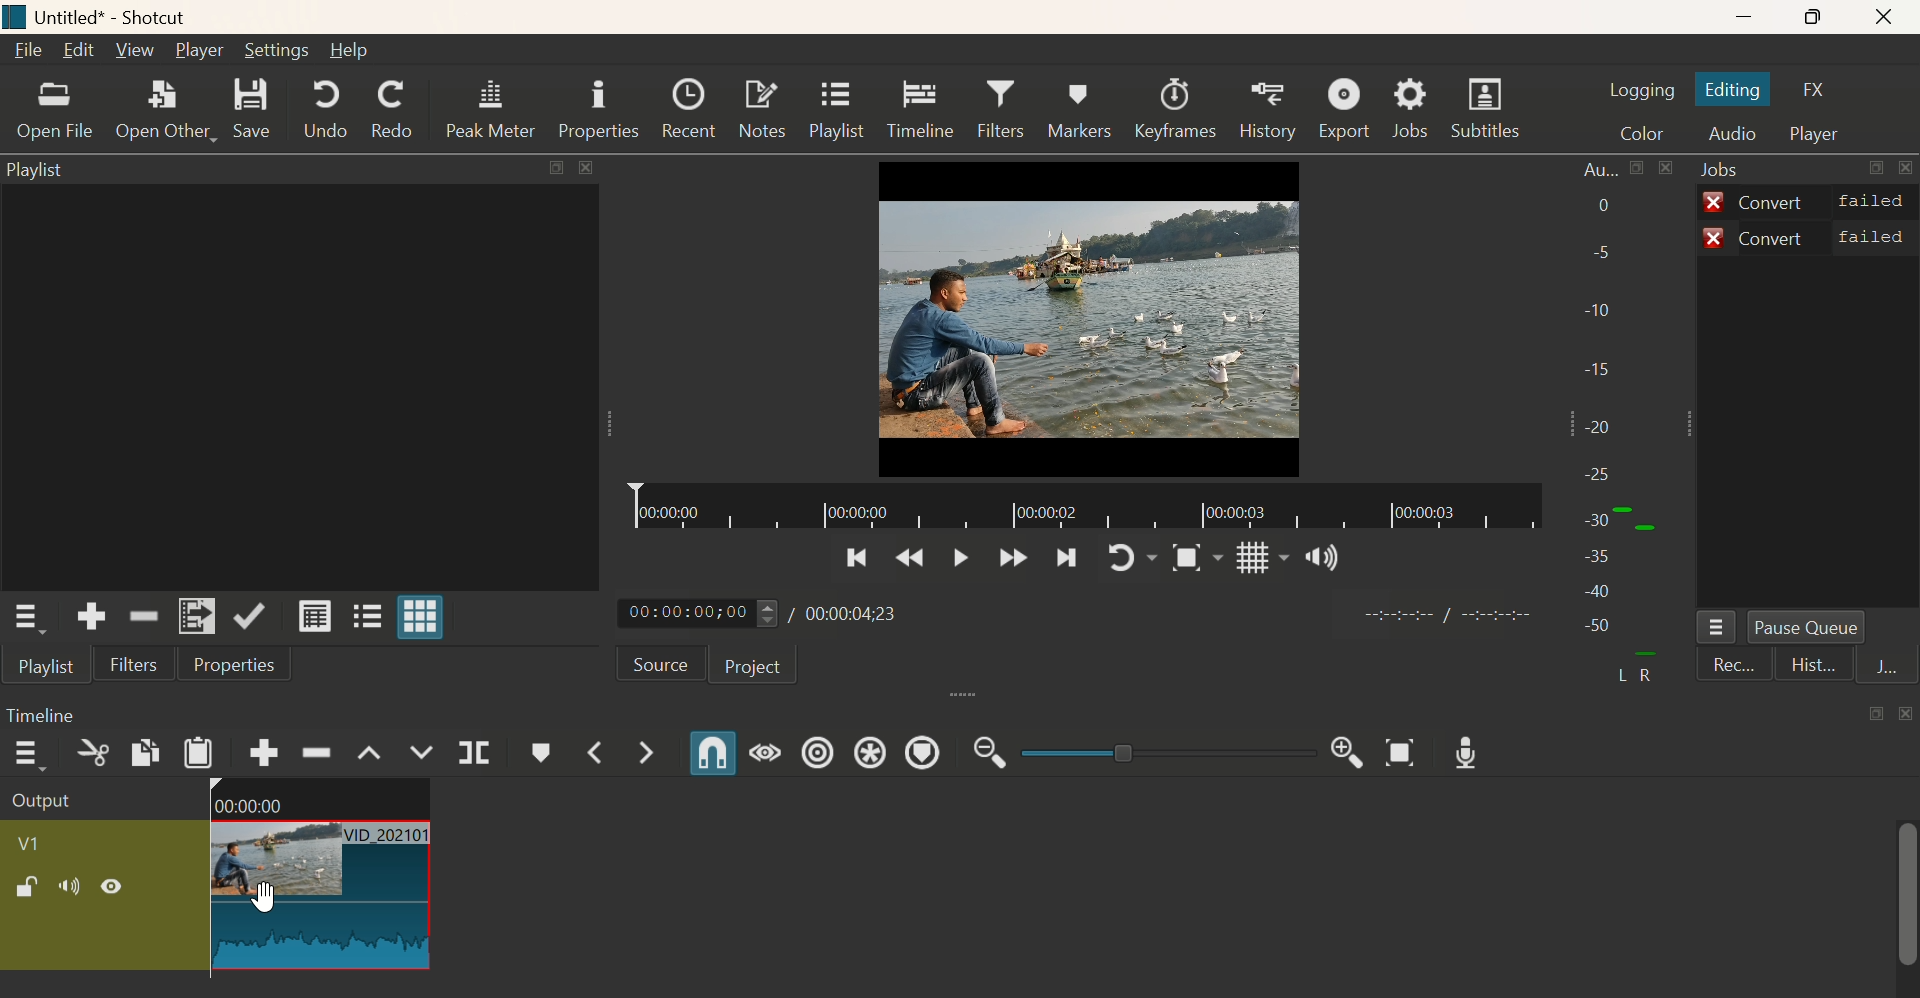 Image resolution: width=1920 pixels, height=998 pixels. Describe the element at coordinates (44, 670) in the screenshot. I see `Playlist` at that location.